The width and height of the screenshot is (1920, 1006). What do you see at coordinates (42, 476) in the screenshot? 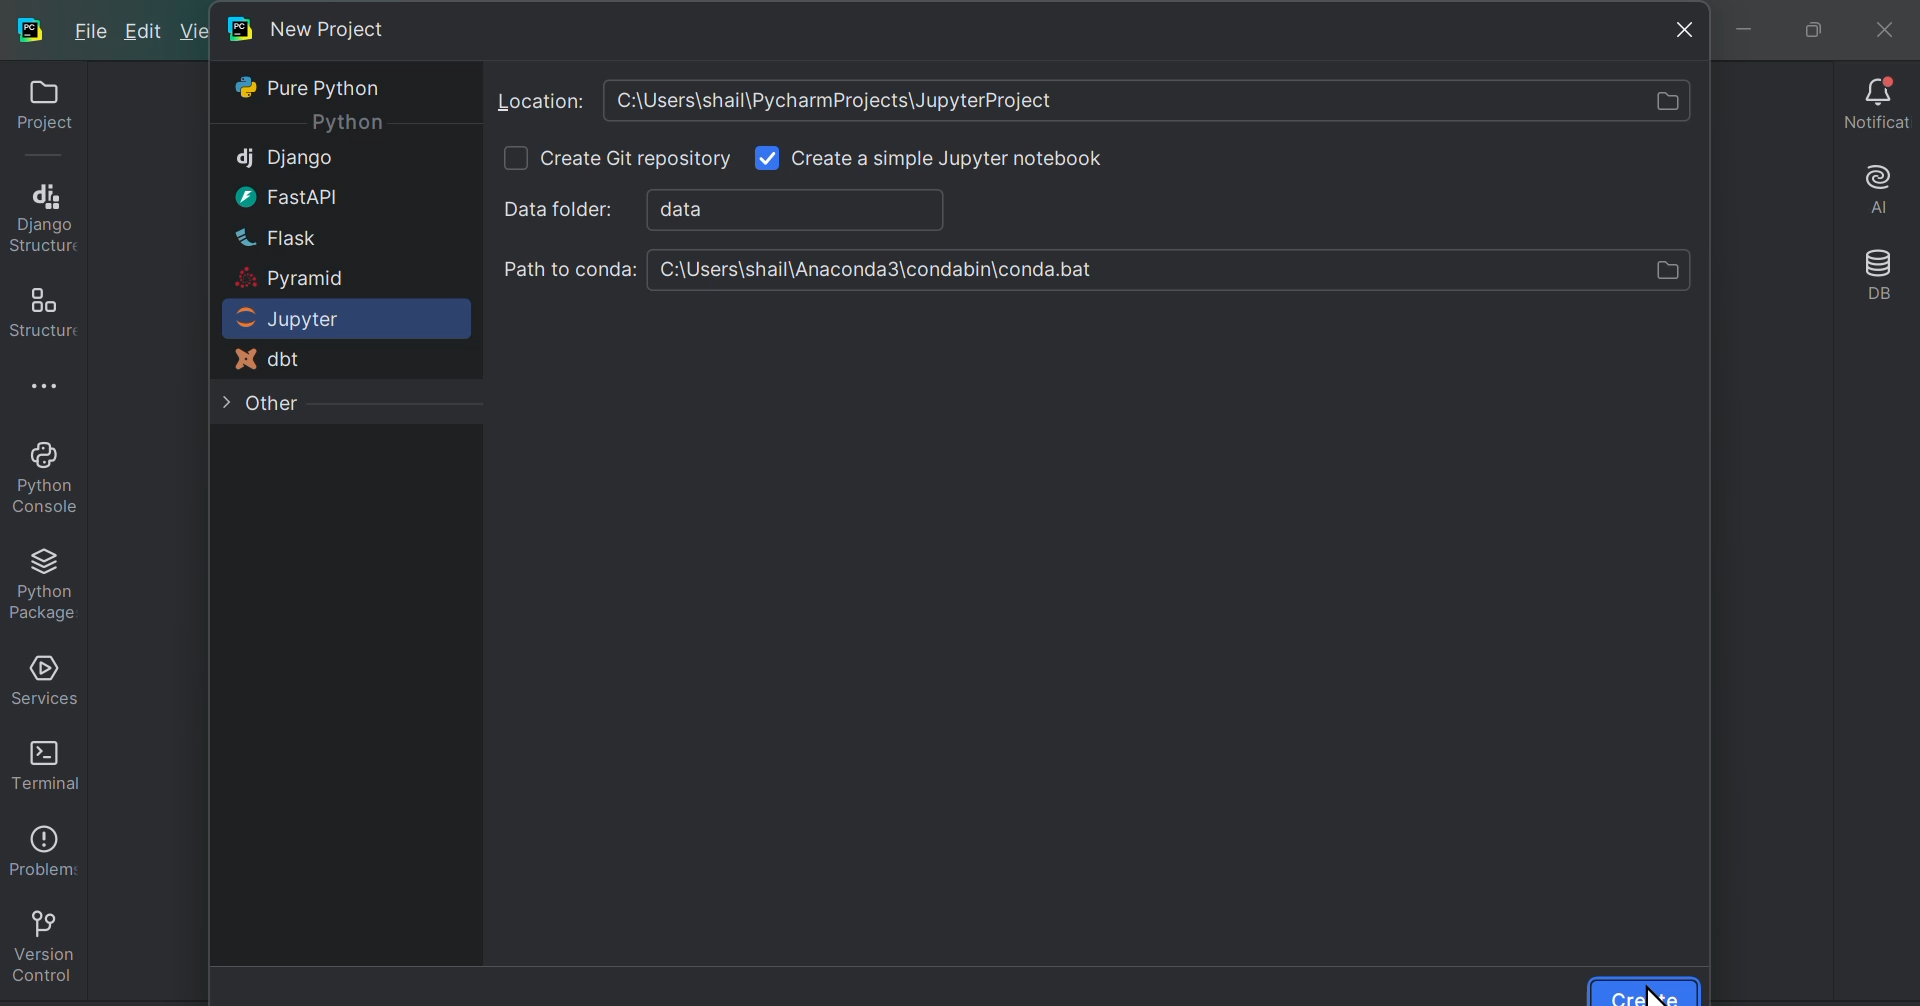
I see `Python console` at bounding box center [42, 476].